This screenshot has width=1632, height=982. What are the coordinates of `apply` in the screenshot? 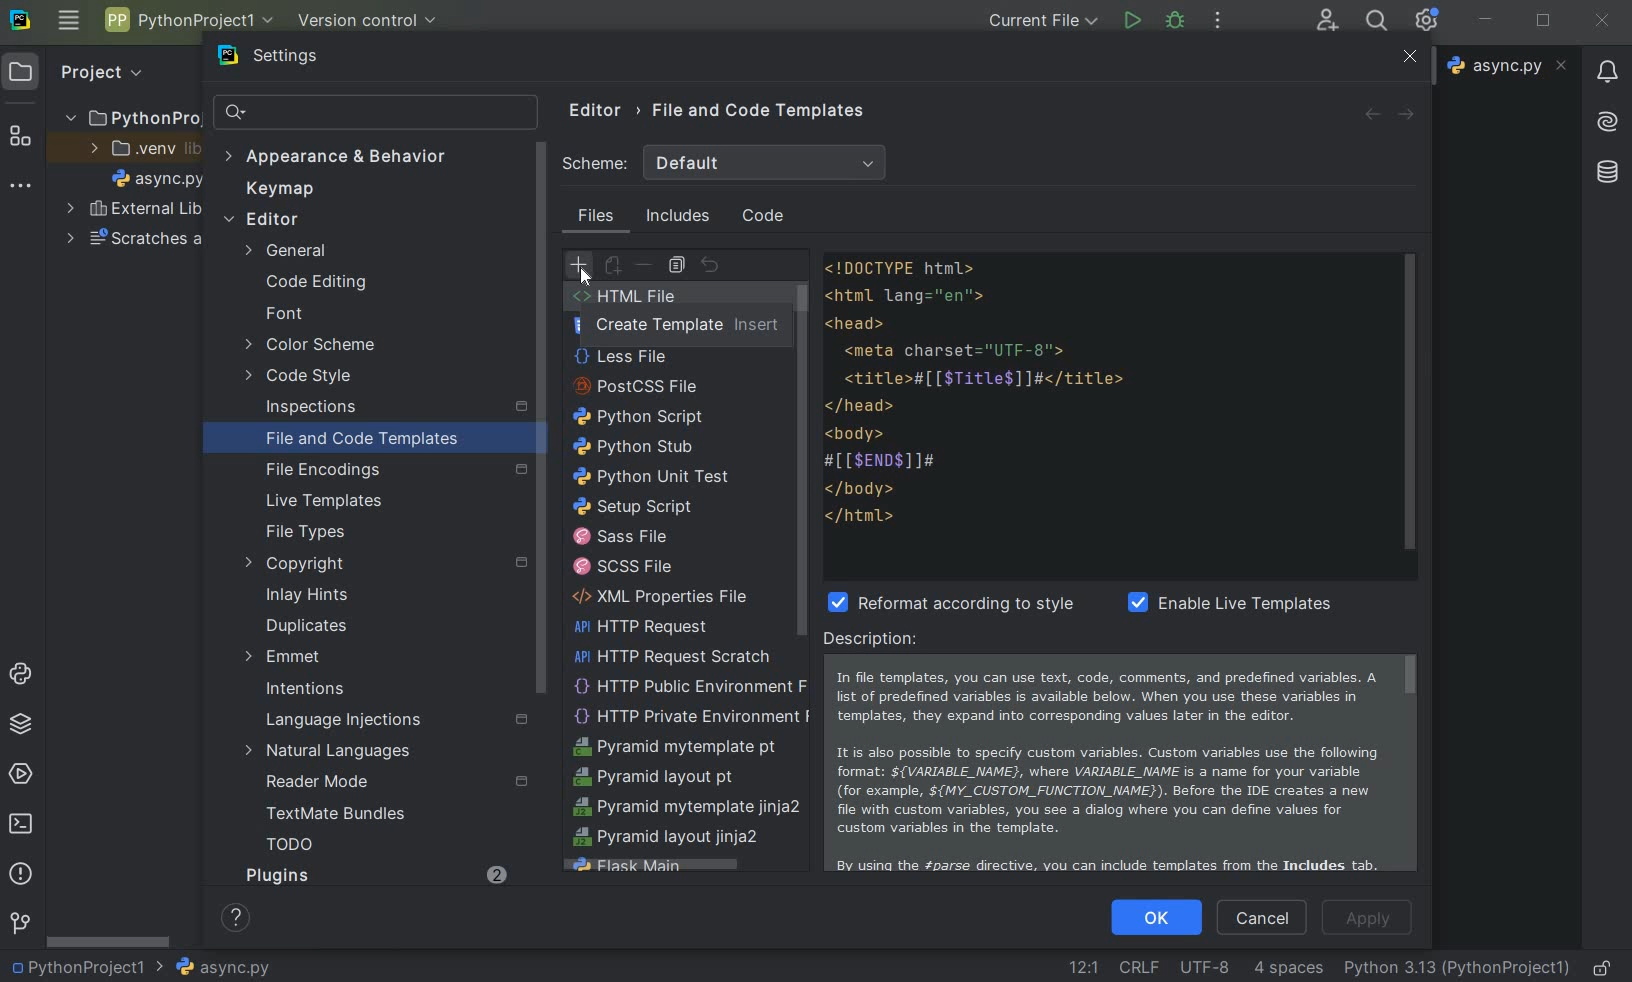 It's located at (1369, 916).